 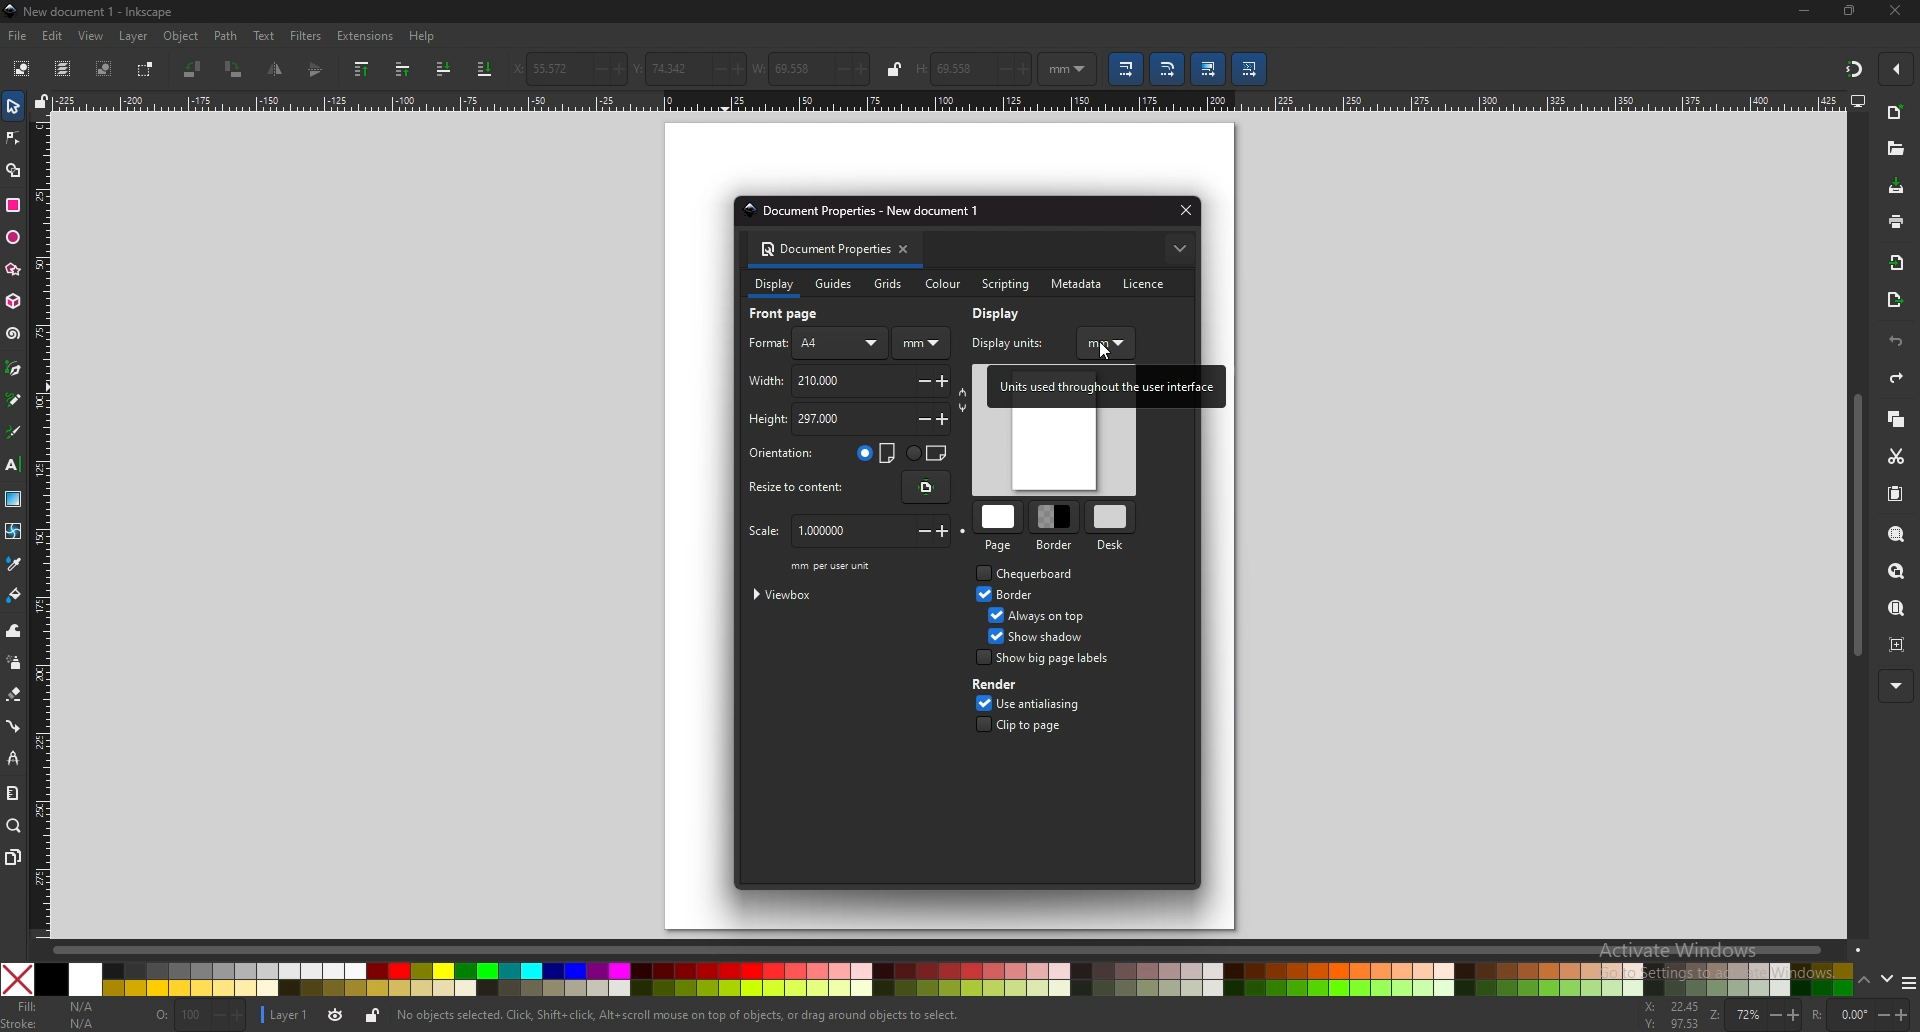 What do you see at coordinates (13, 497) in the screenshot?
I see `gradient` at bounding box center [13, 497].